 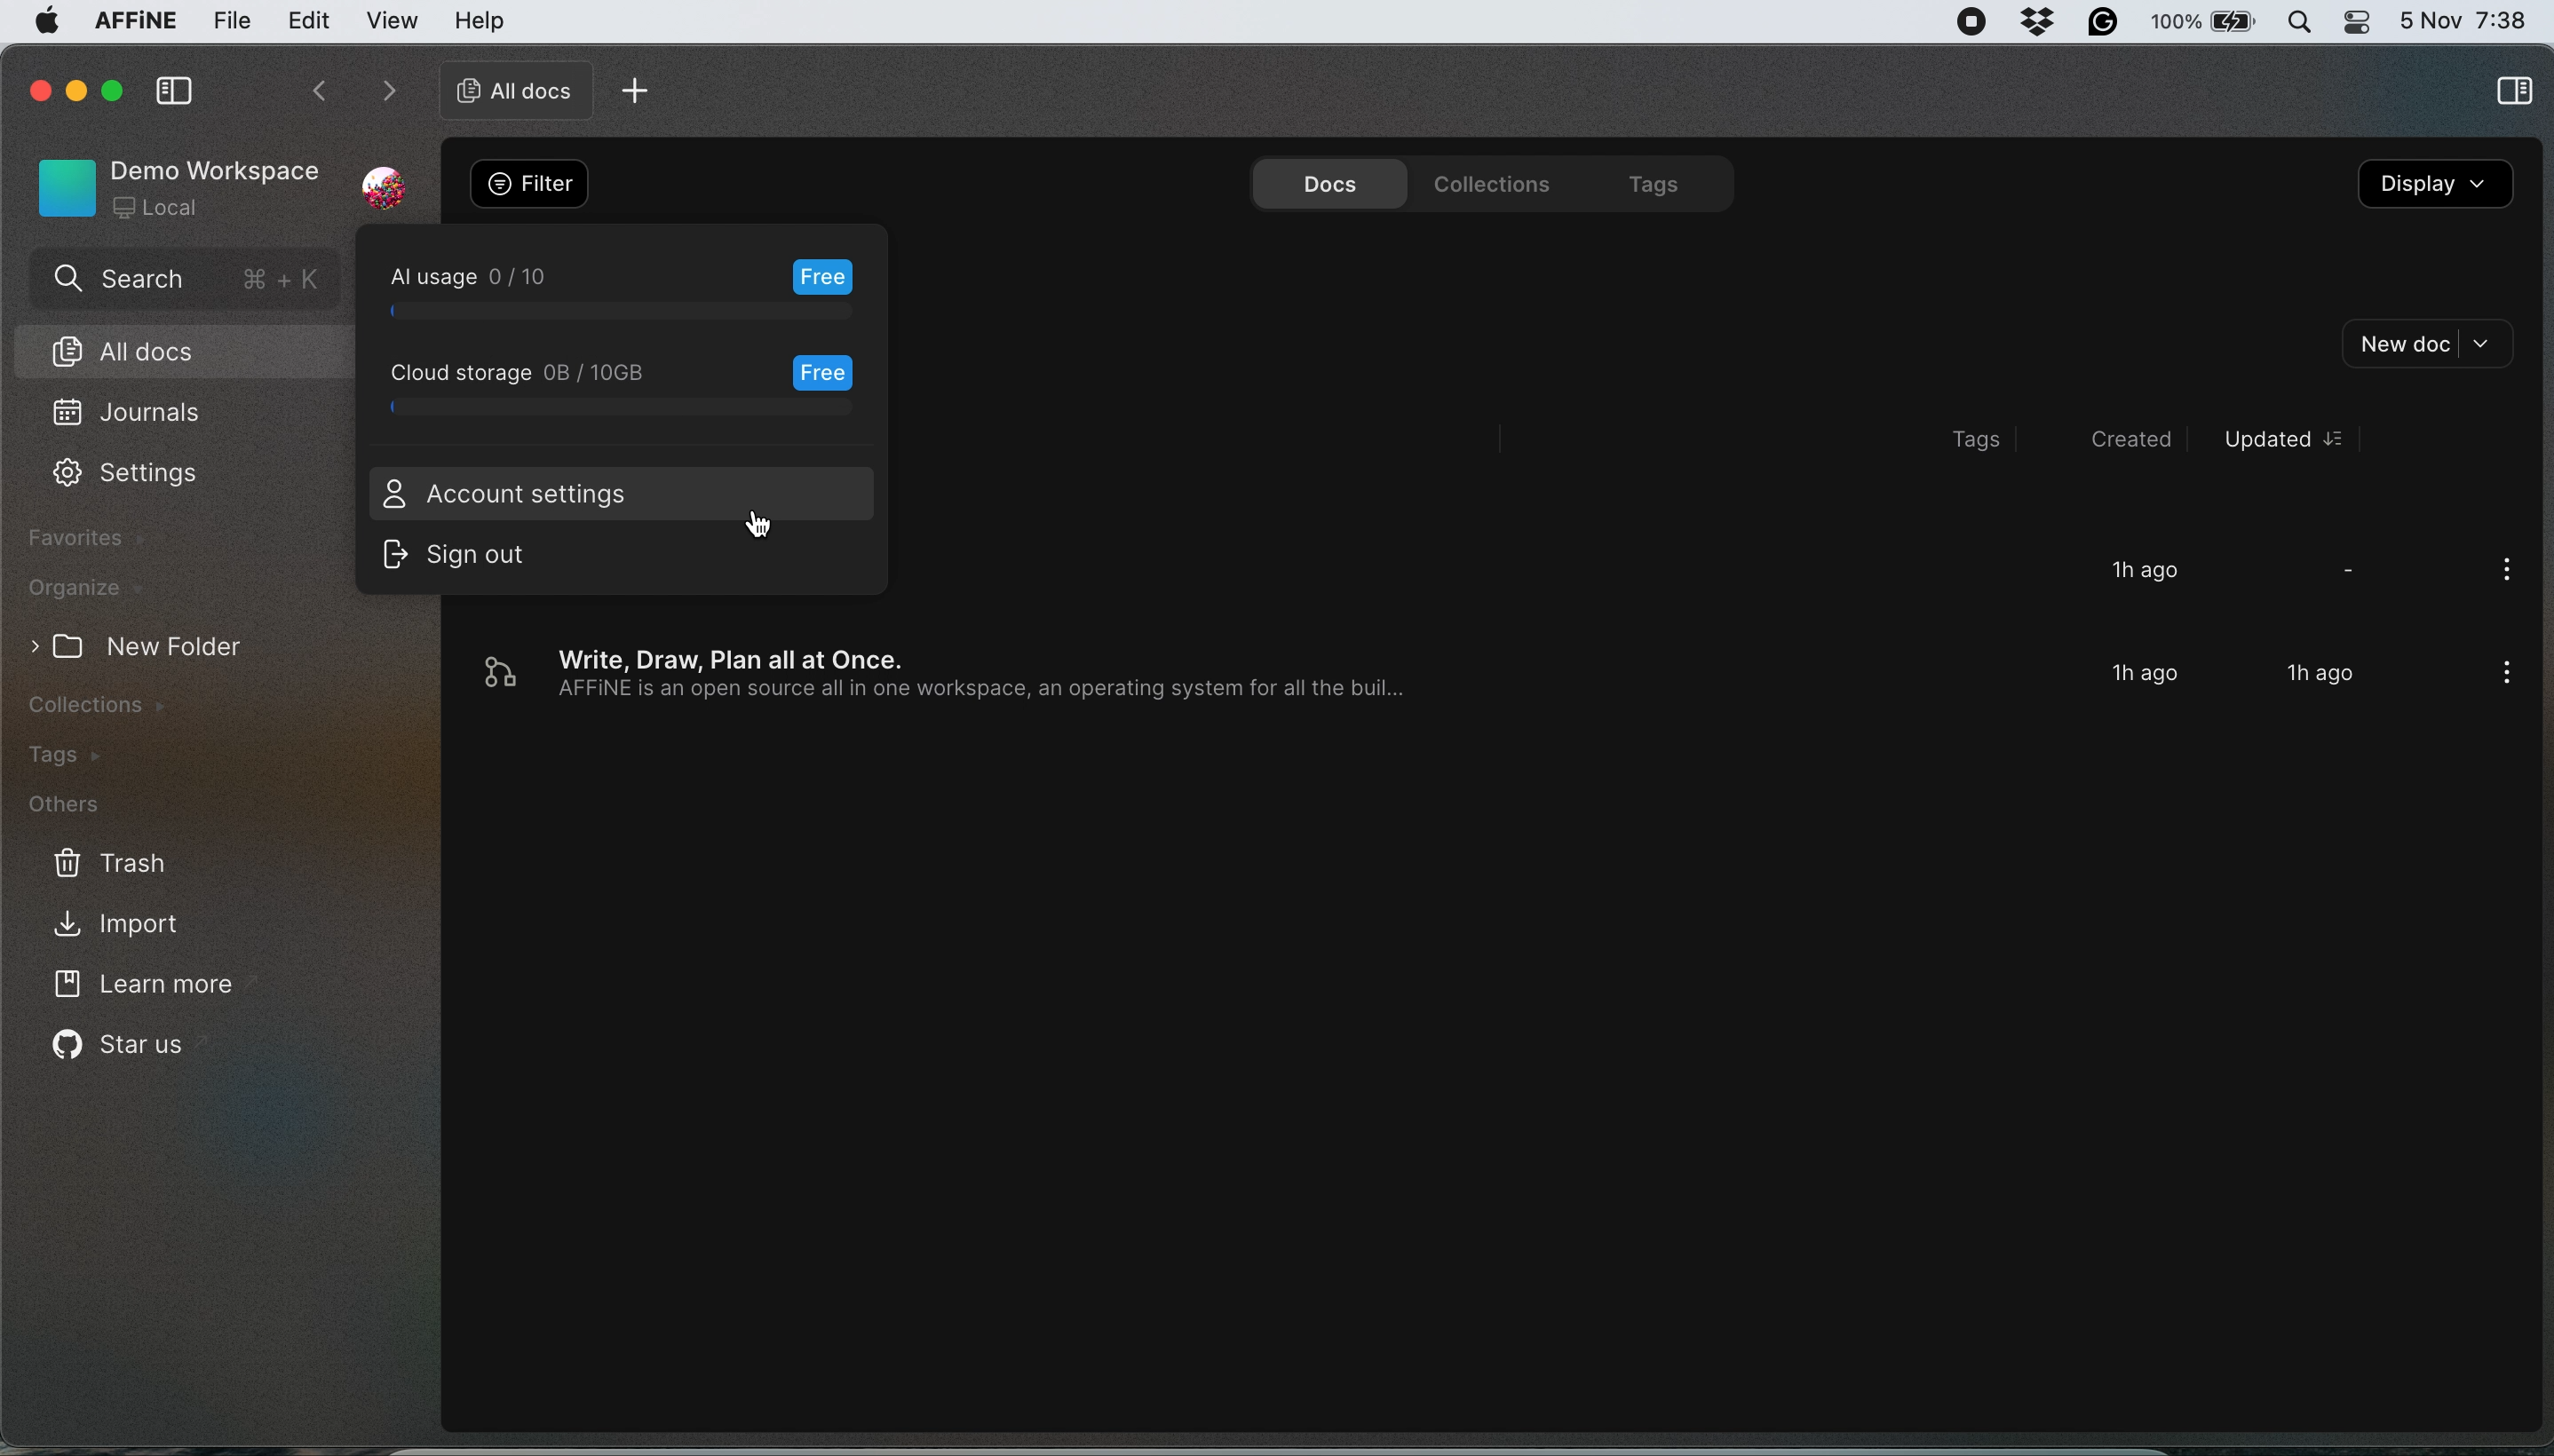 I want to click on journals, so click(x=131, y=414).